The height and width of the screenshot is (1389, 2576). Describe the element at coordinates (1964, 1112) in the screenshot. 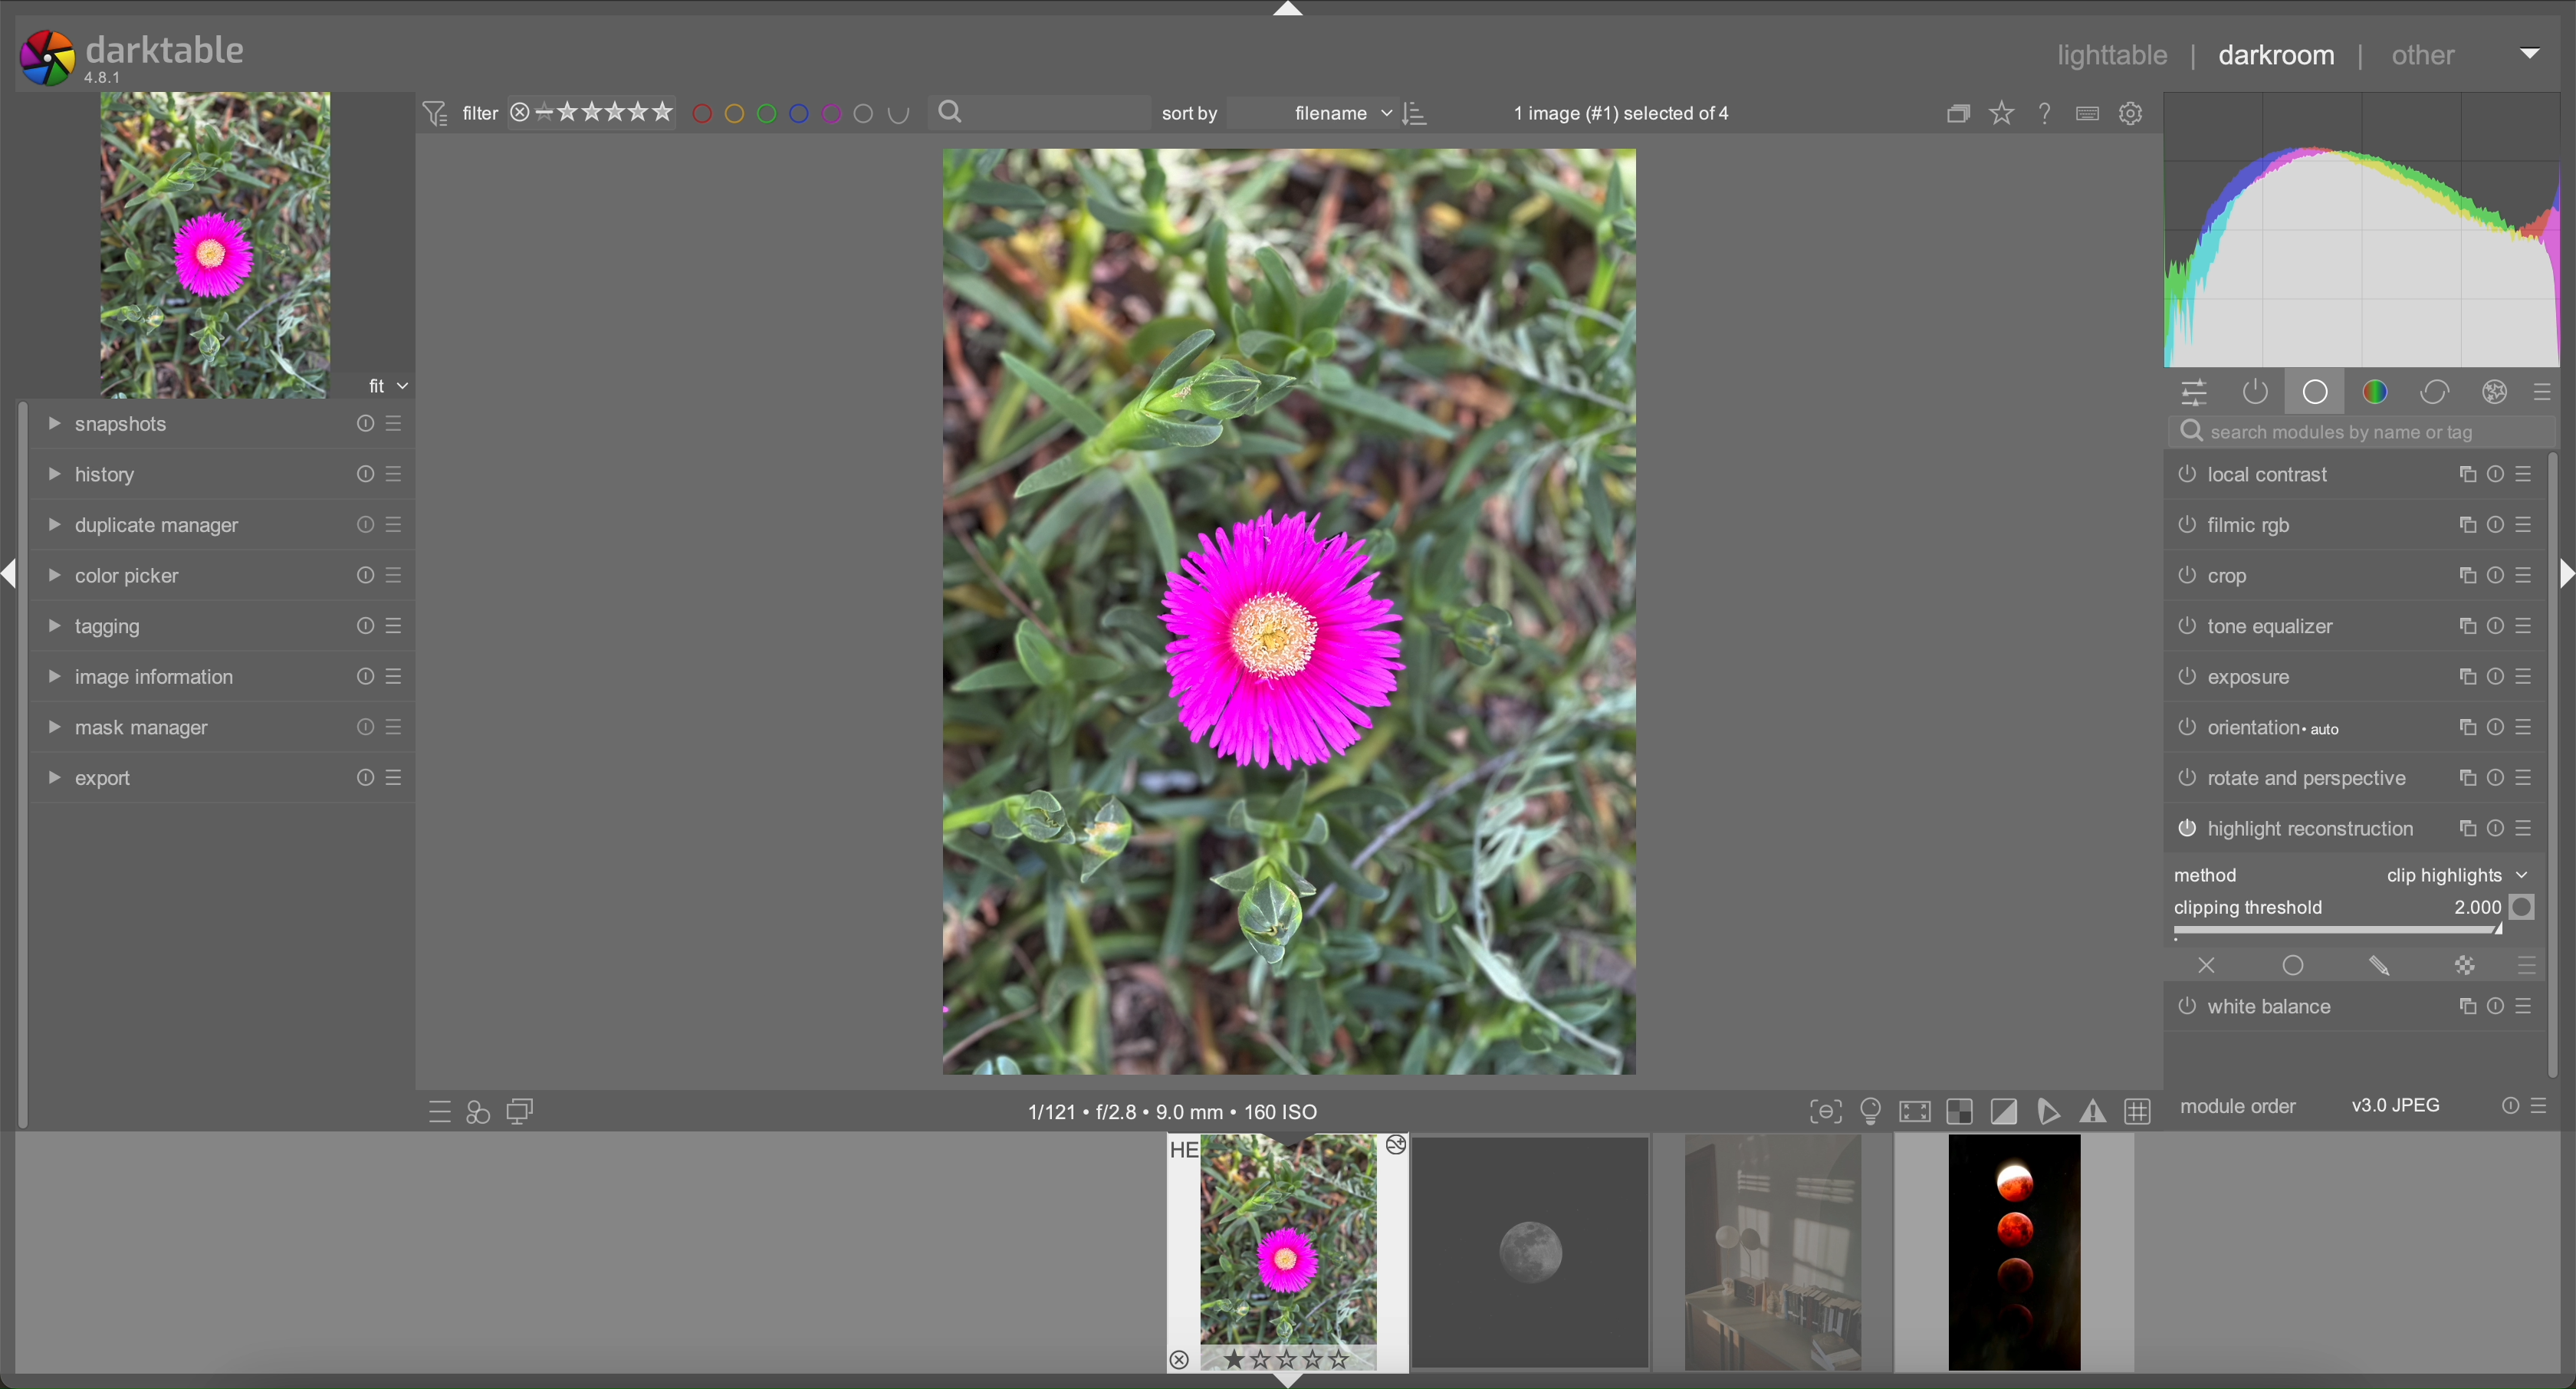

I see `overexposure` at that location.